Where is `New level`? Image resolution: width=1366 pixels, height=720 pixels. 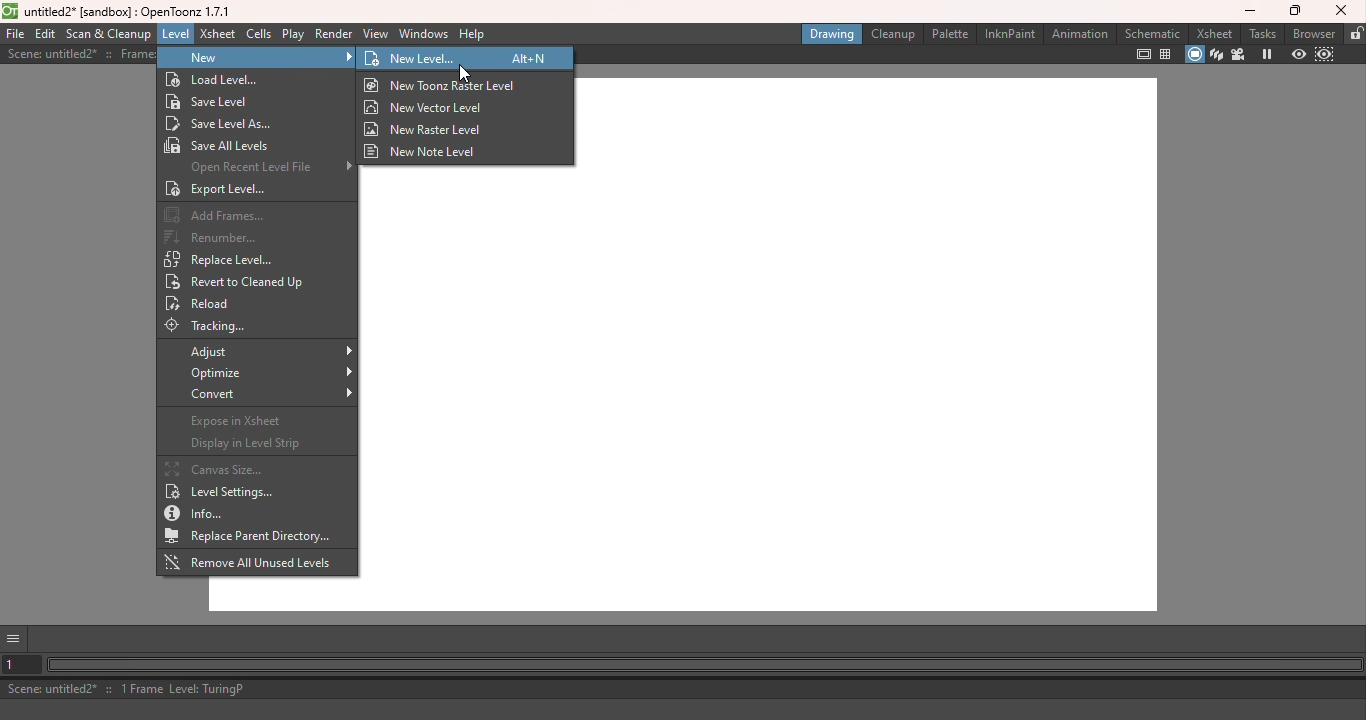 New level is located at coordinates (431, 59).